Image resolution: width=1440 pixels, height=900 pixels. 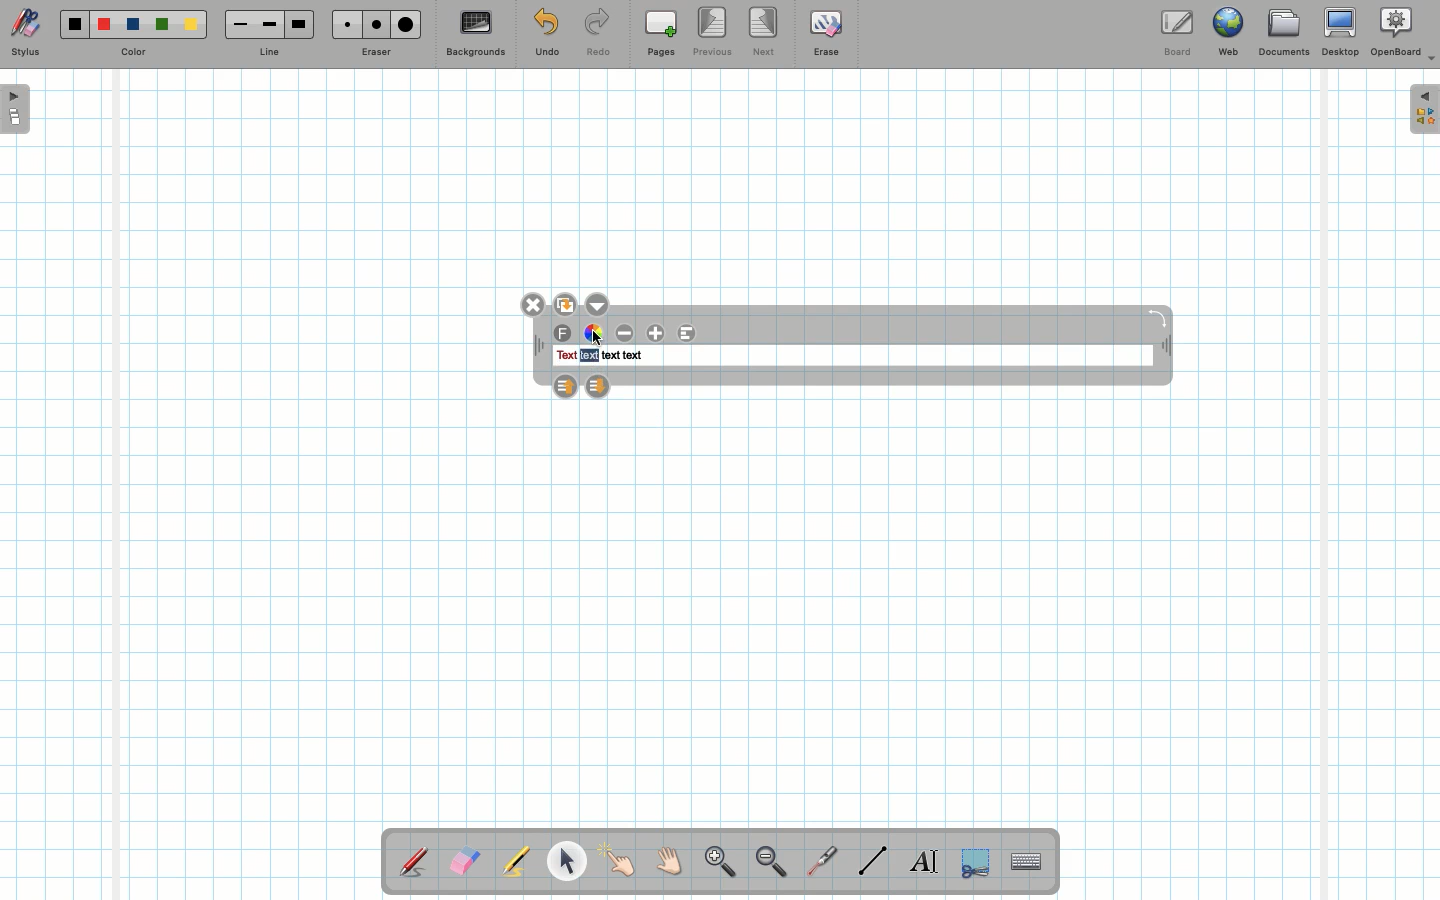 I want to click on Zoom out, so click(x=771, y=863).